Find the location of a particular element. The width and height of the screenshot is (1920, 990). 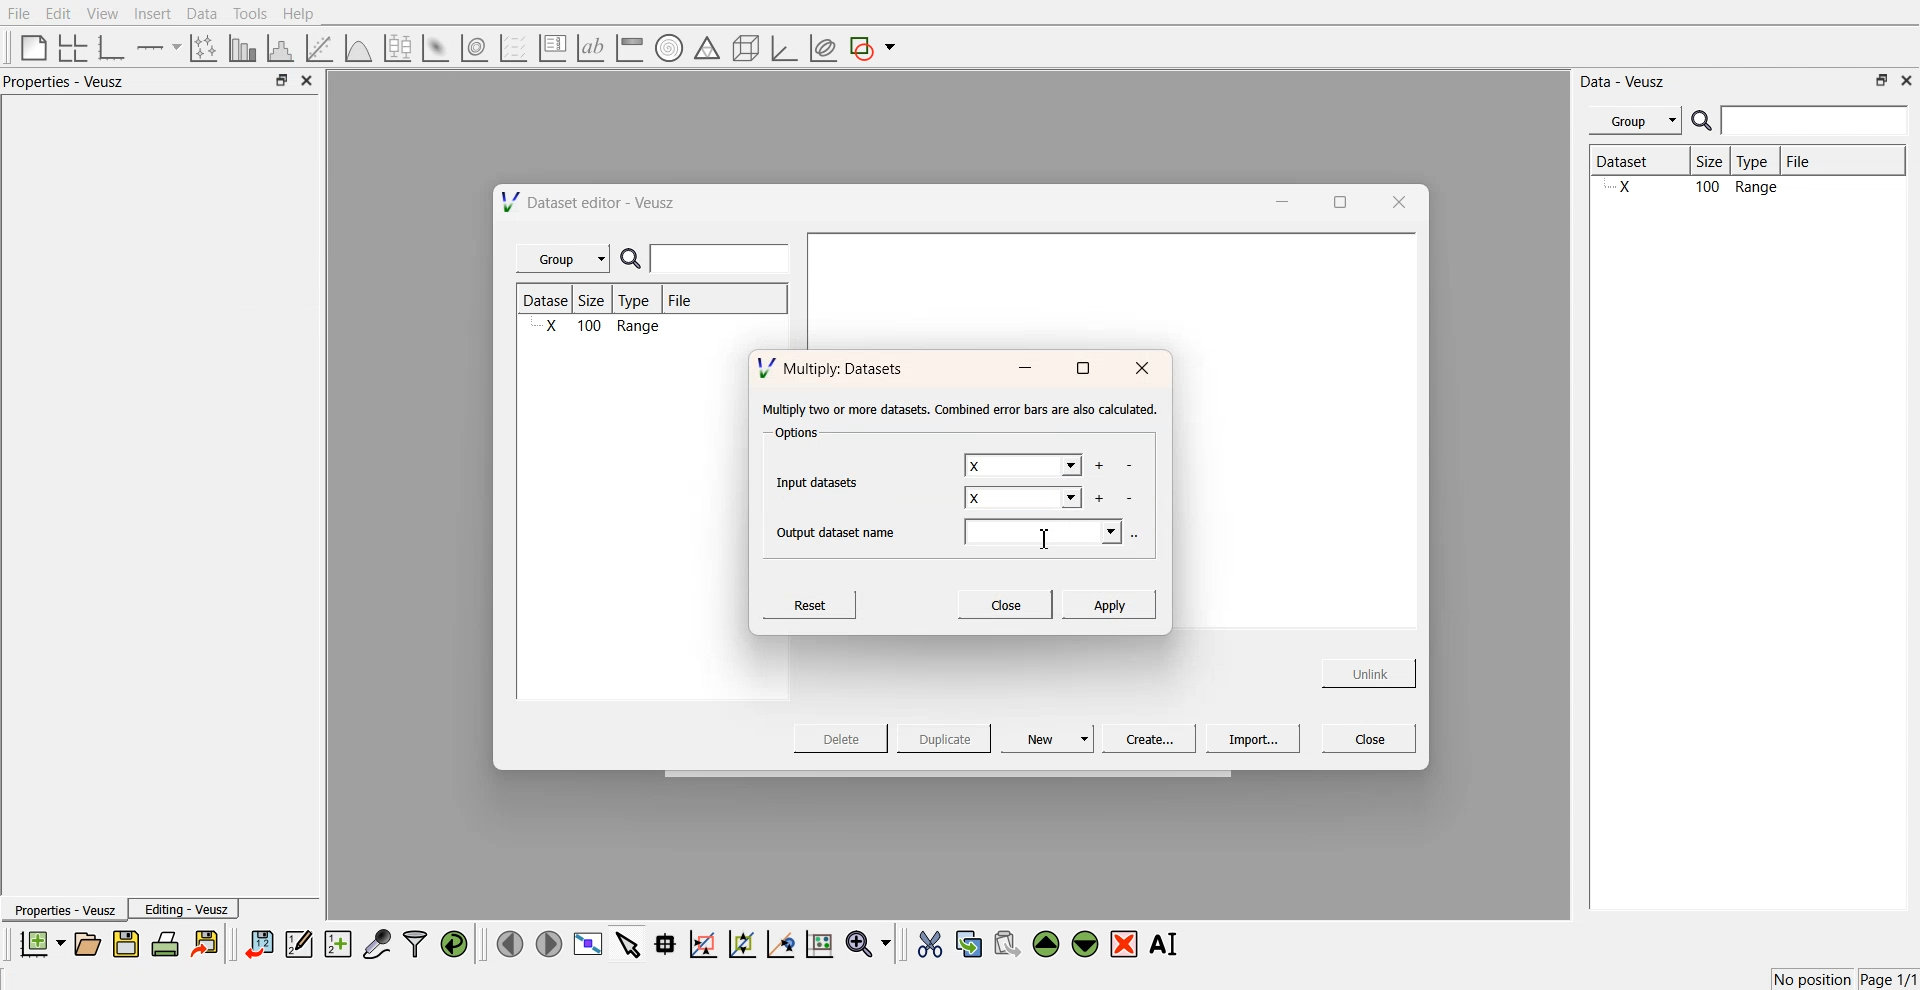

3d shapes is located at coordinates (742, 48).